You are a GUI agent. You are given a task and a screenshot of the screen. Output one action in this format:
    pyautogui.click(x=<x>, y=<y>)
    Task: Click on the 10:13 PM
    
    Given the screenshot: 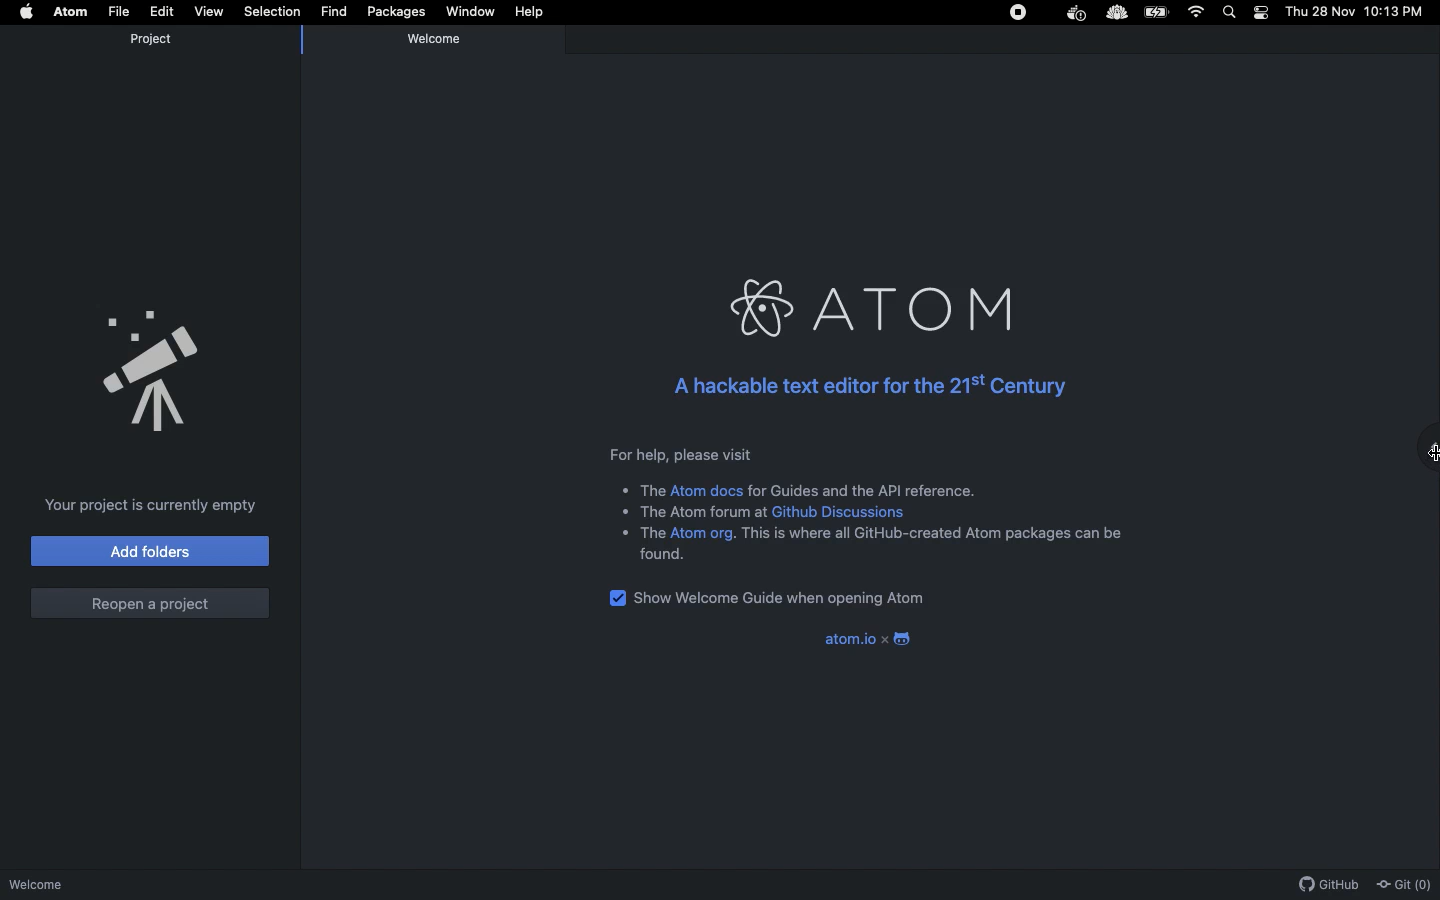 What is the action you would take?
    pyautogui.click(x=1394, y=11)
    